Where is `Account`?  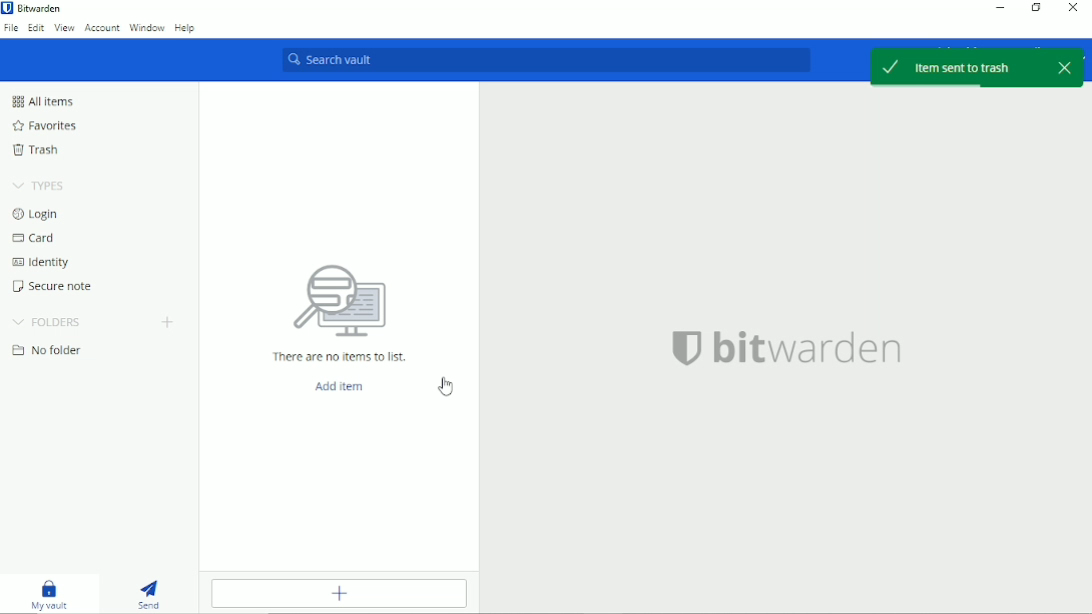
Account is located at coordinates (101, 29).